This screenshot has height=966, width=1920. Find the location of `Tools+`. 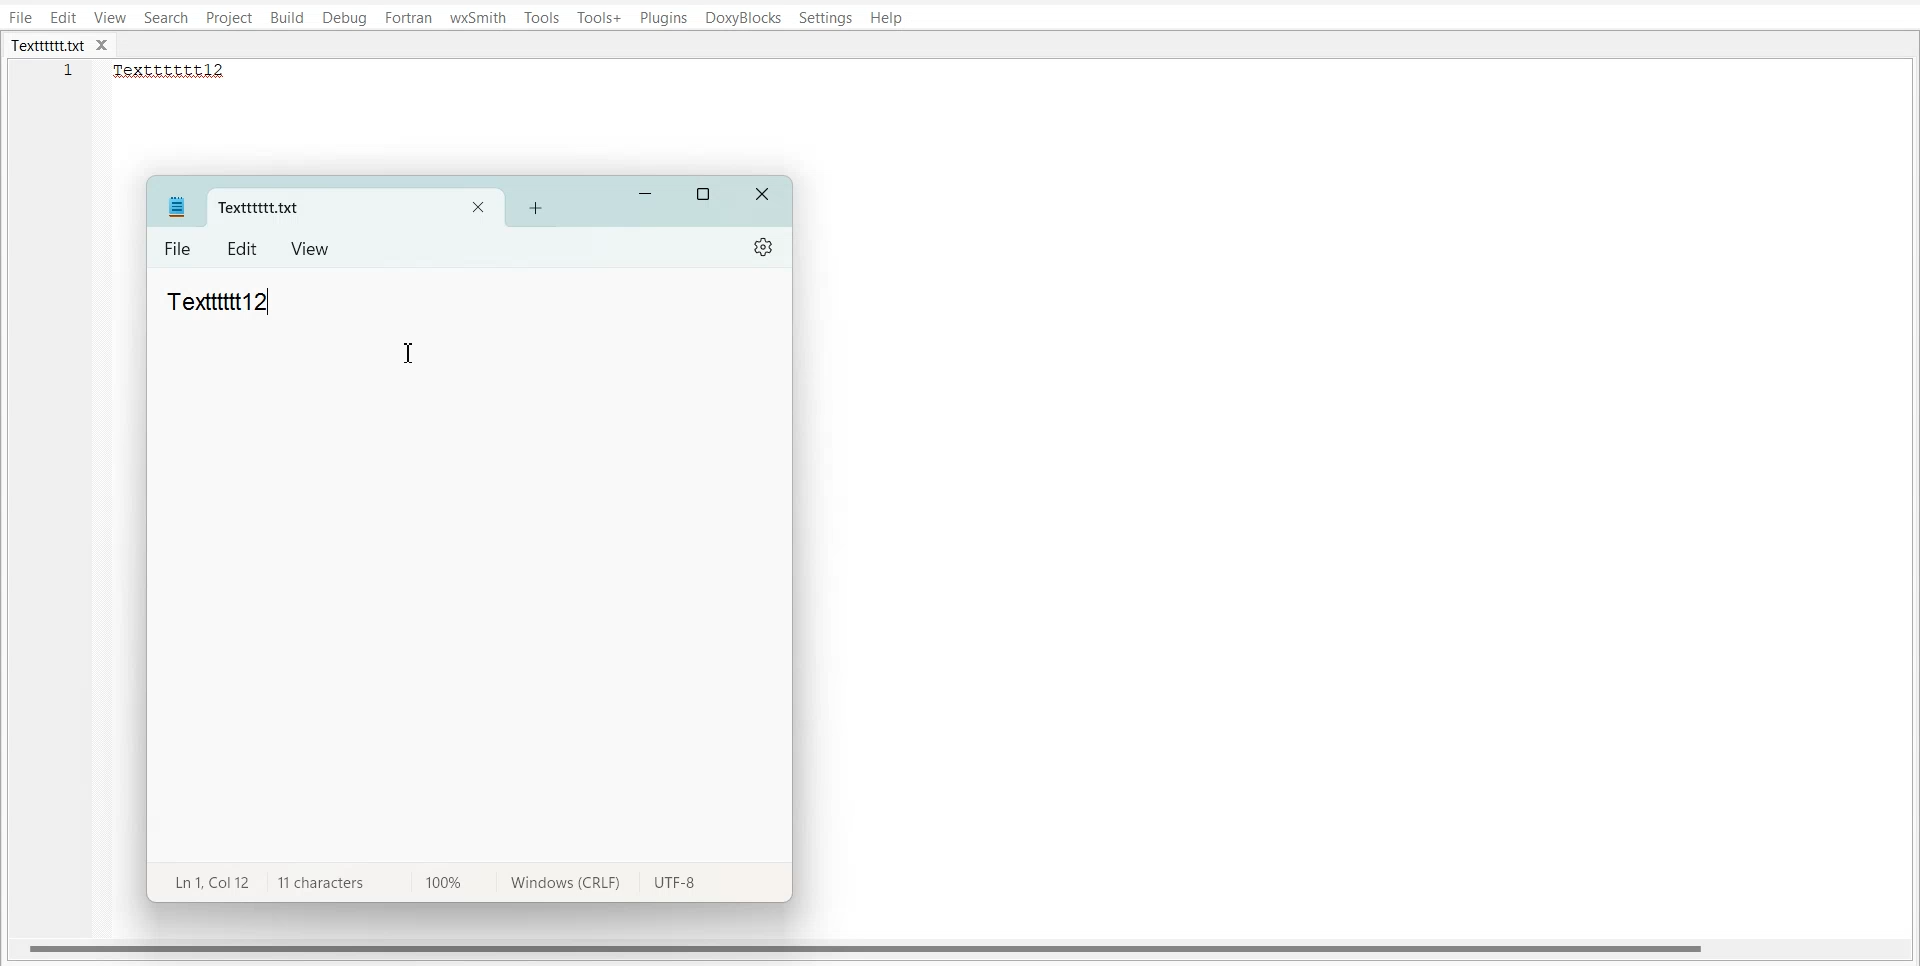

Tools+ is located at coordinates (600, 18).